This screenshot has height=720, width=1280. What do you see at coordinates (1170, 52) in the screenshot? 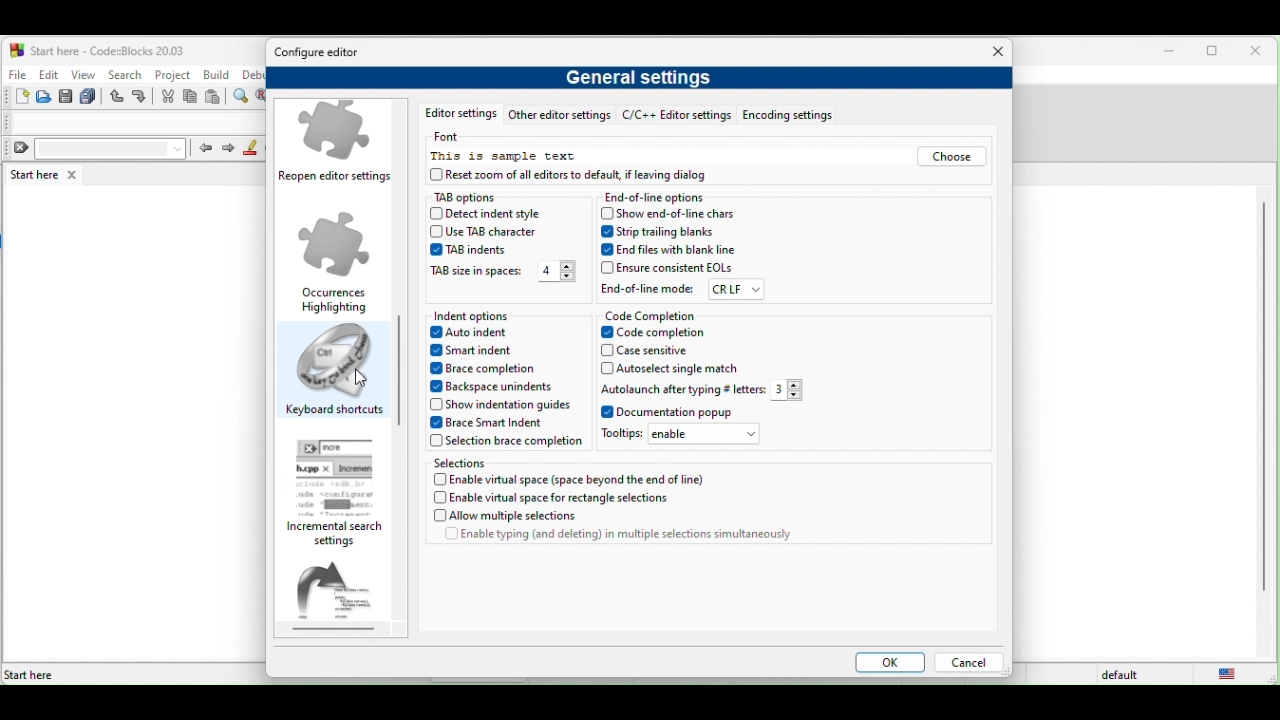
I see `minimize` at bounding box center [1170, 52].